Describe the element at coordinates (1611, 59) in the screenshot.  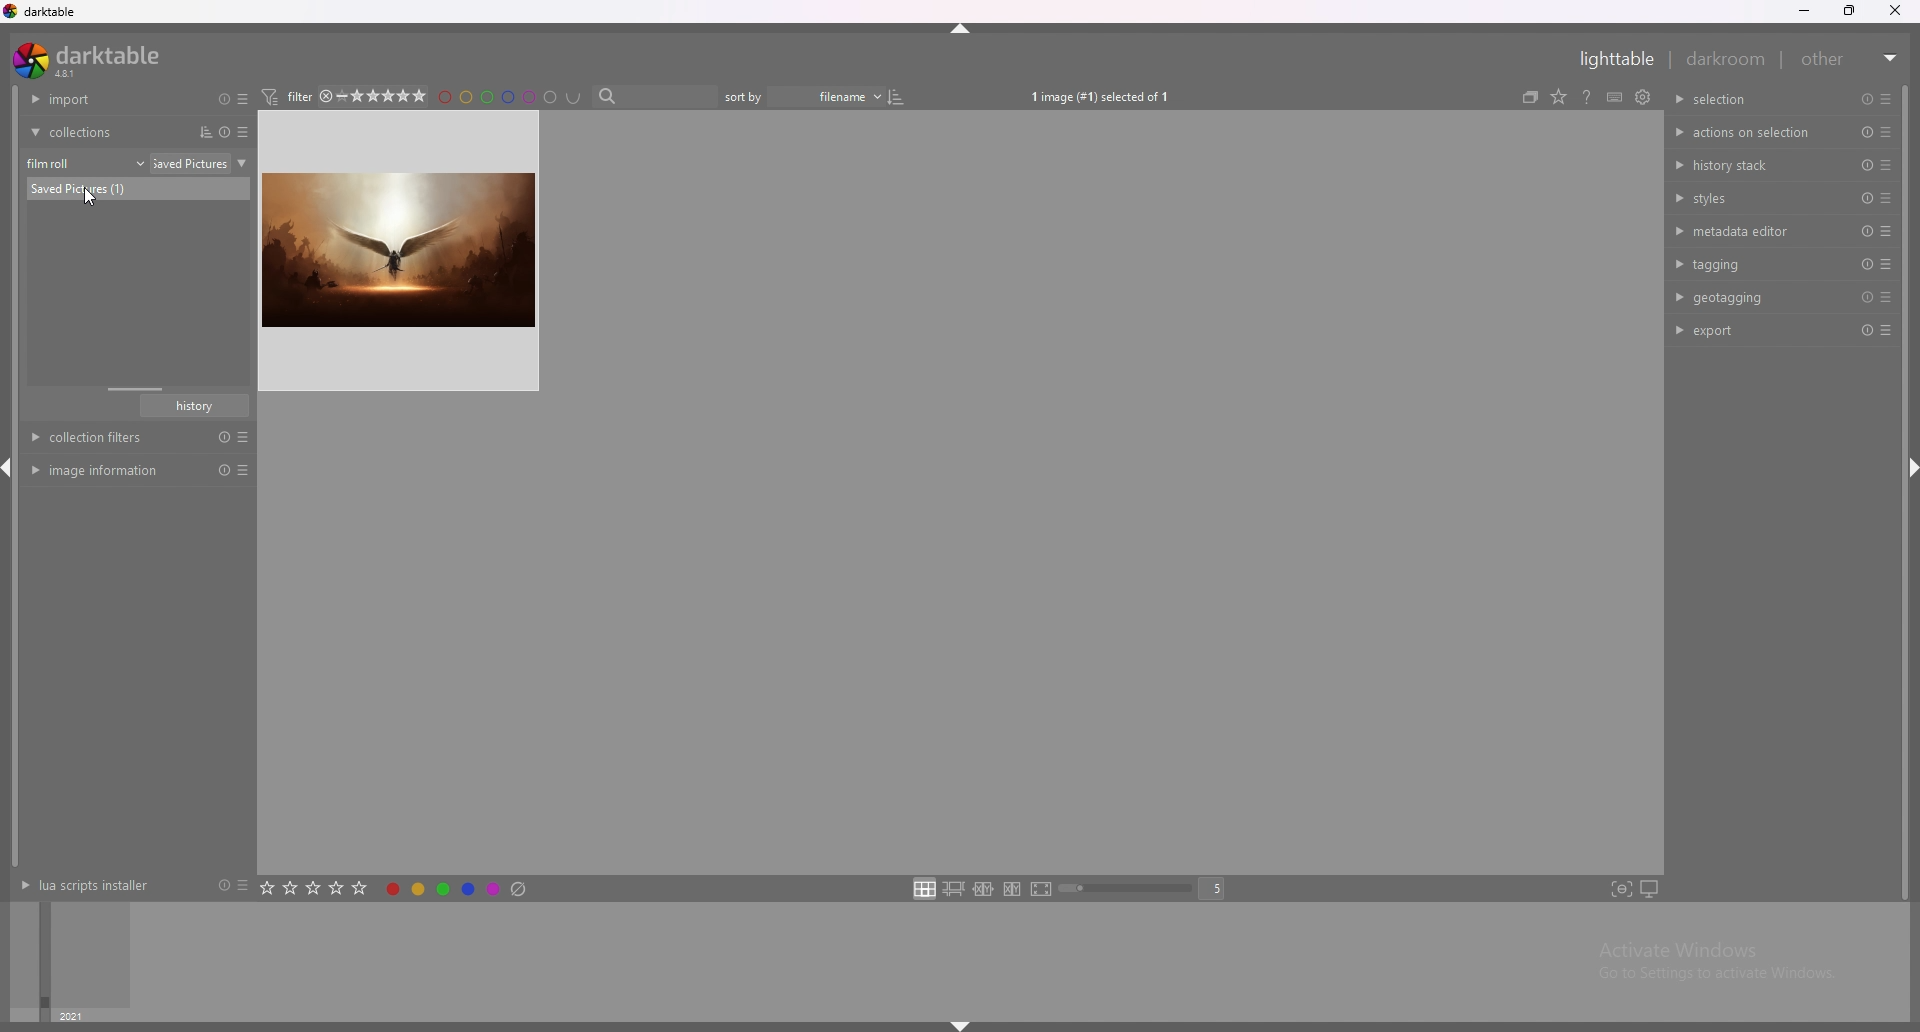
I see `lighttable` at that location.